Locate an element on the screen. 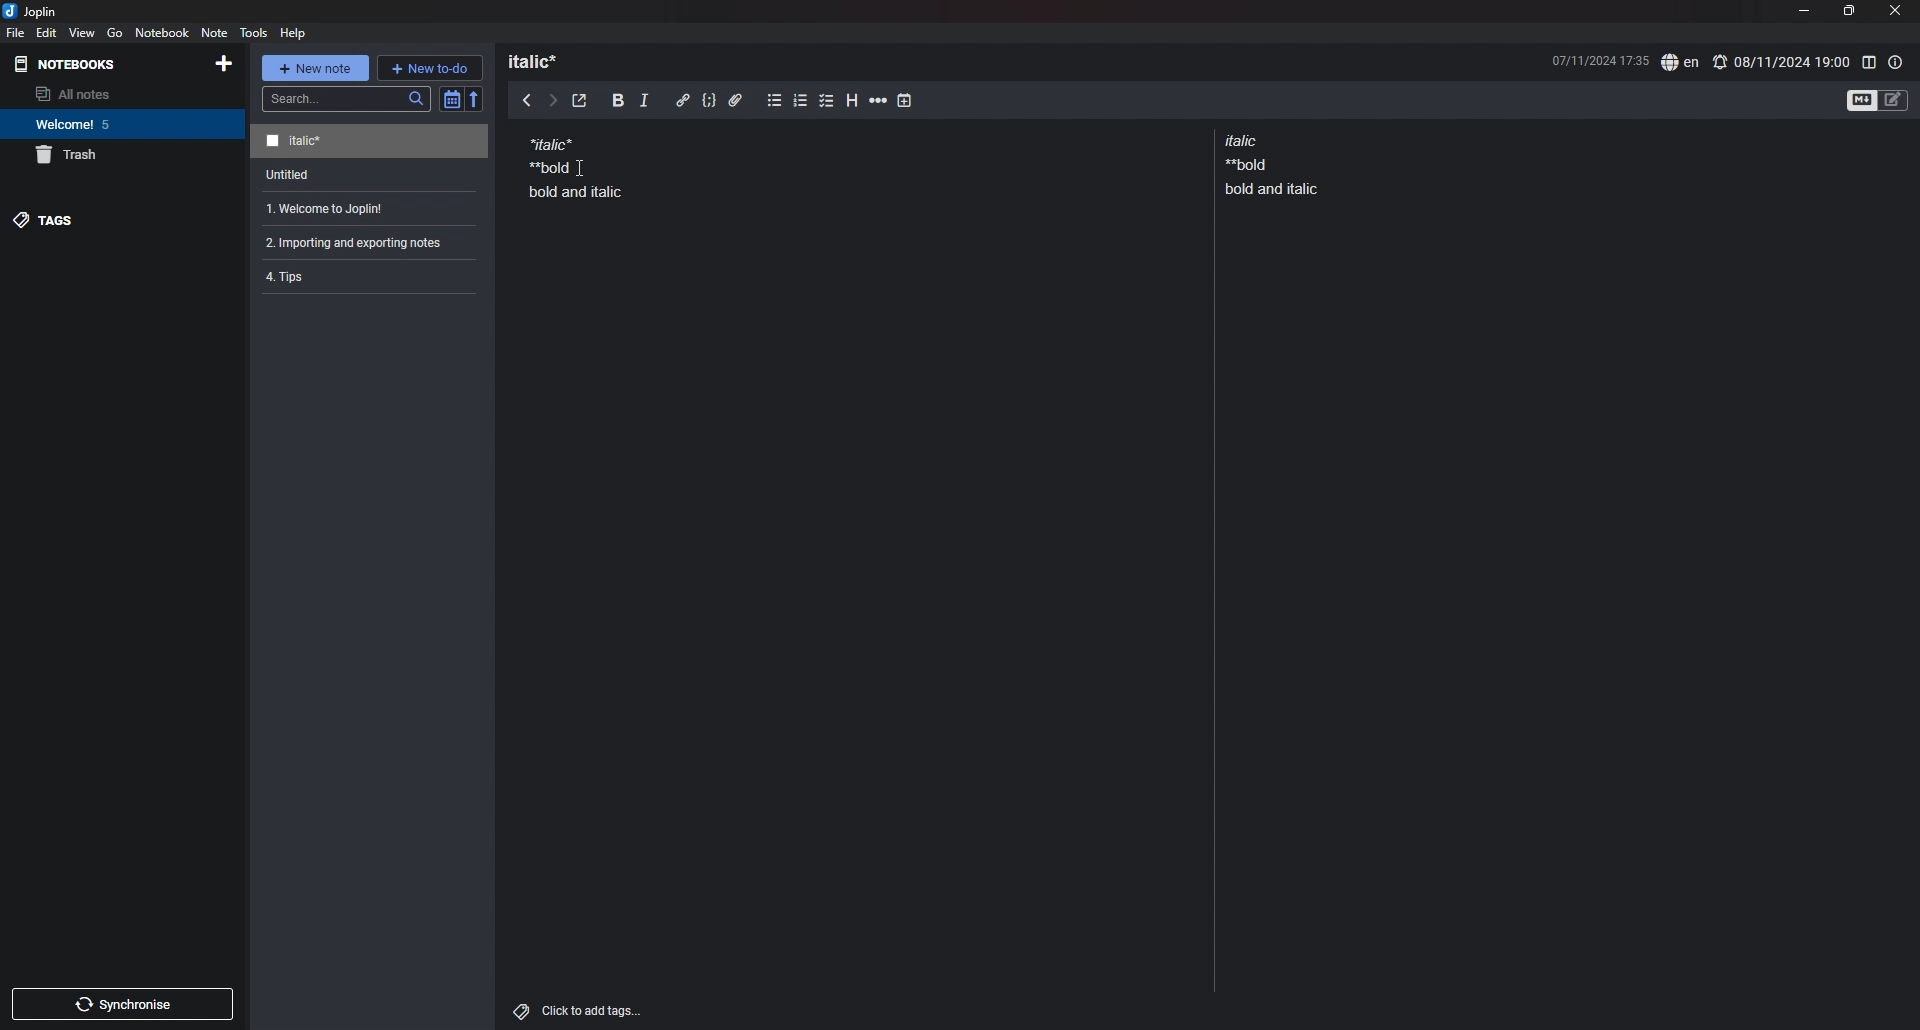  heading is located at coordinates (542, 61).